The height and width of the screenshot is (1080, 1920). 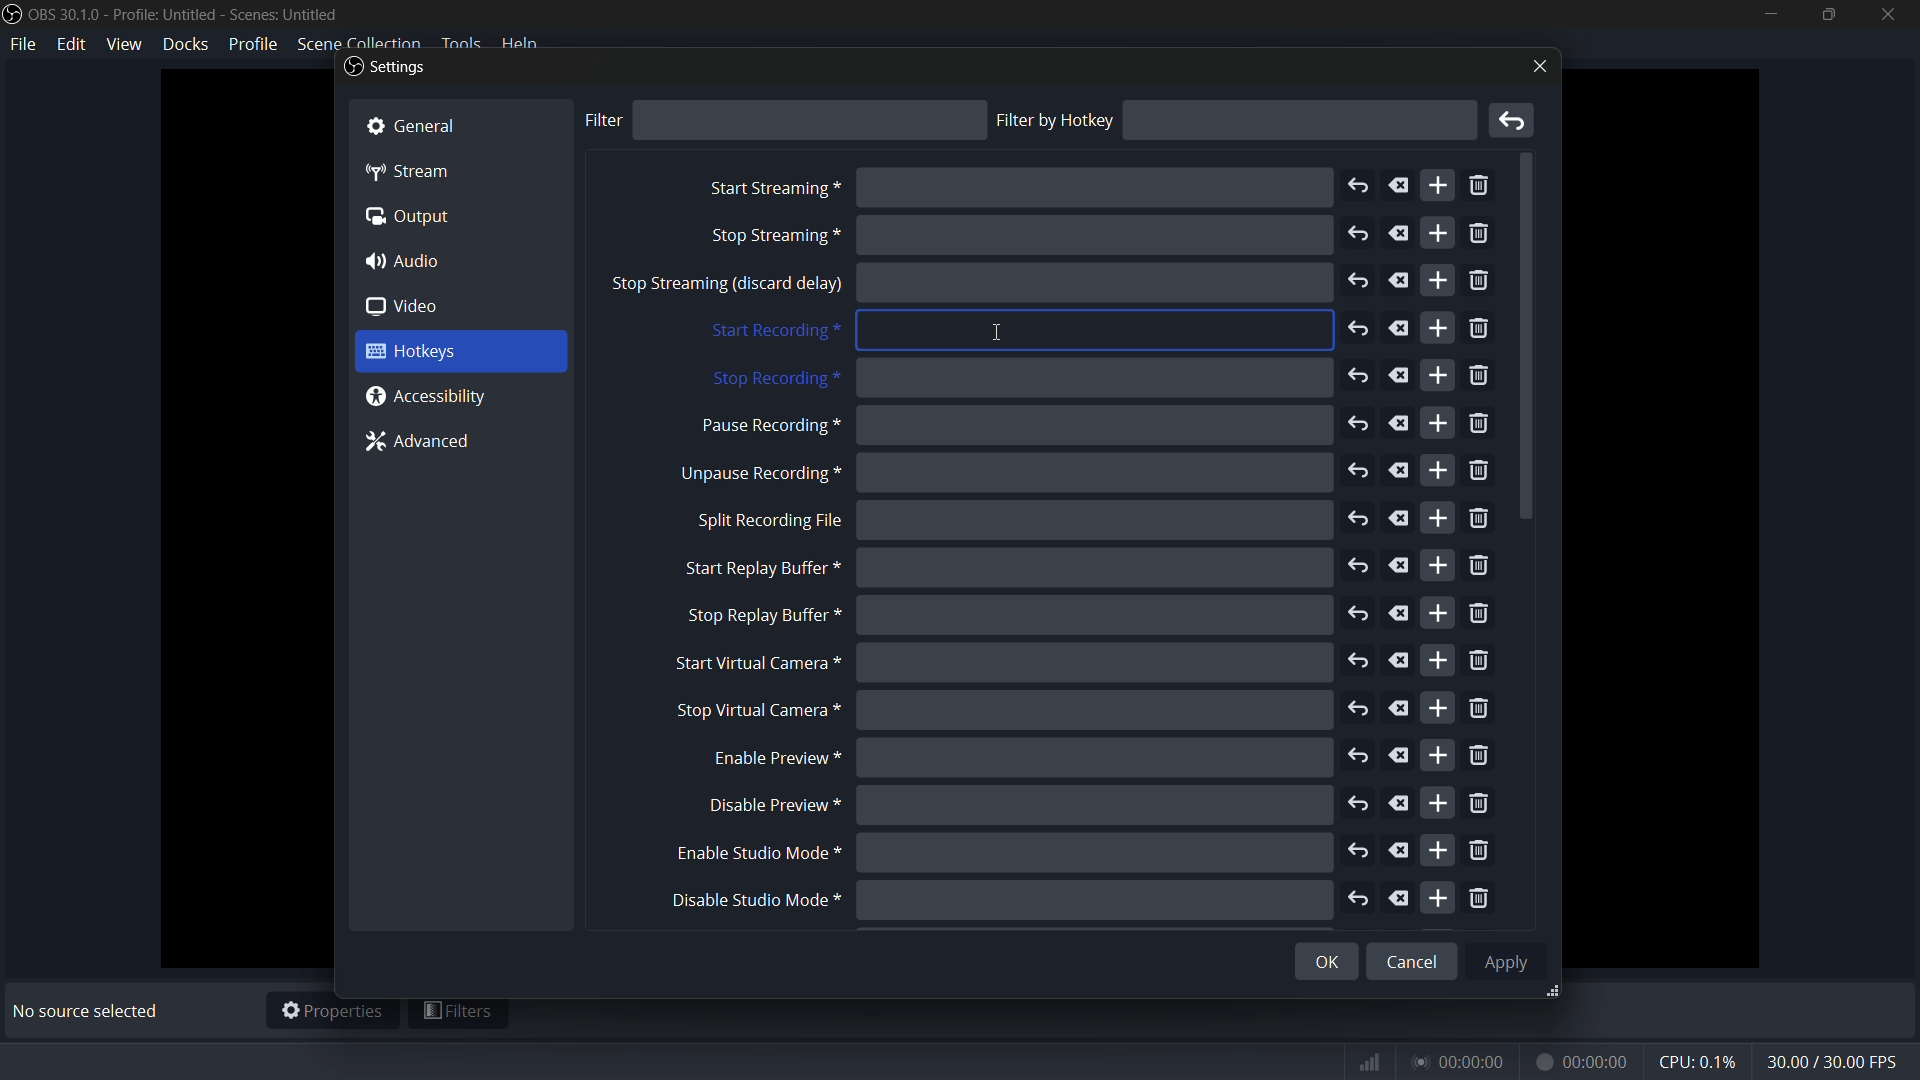 What do you see at coordinates (1311, 964) in the screenshot?
I see `OK` at bounding box center [1311, 964].